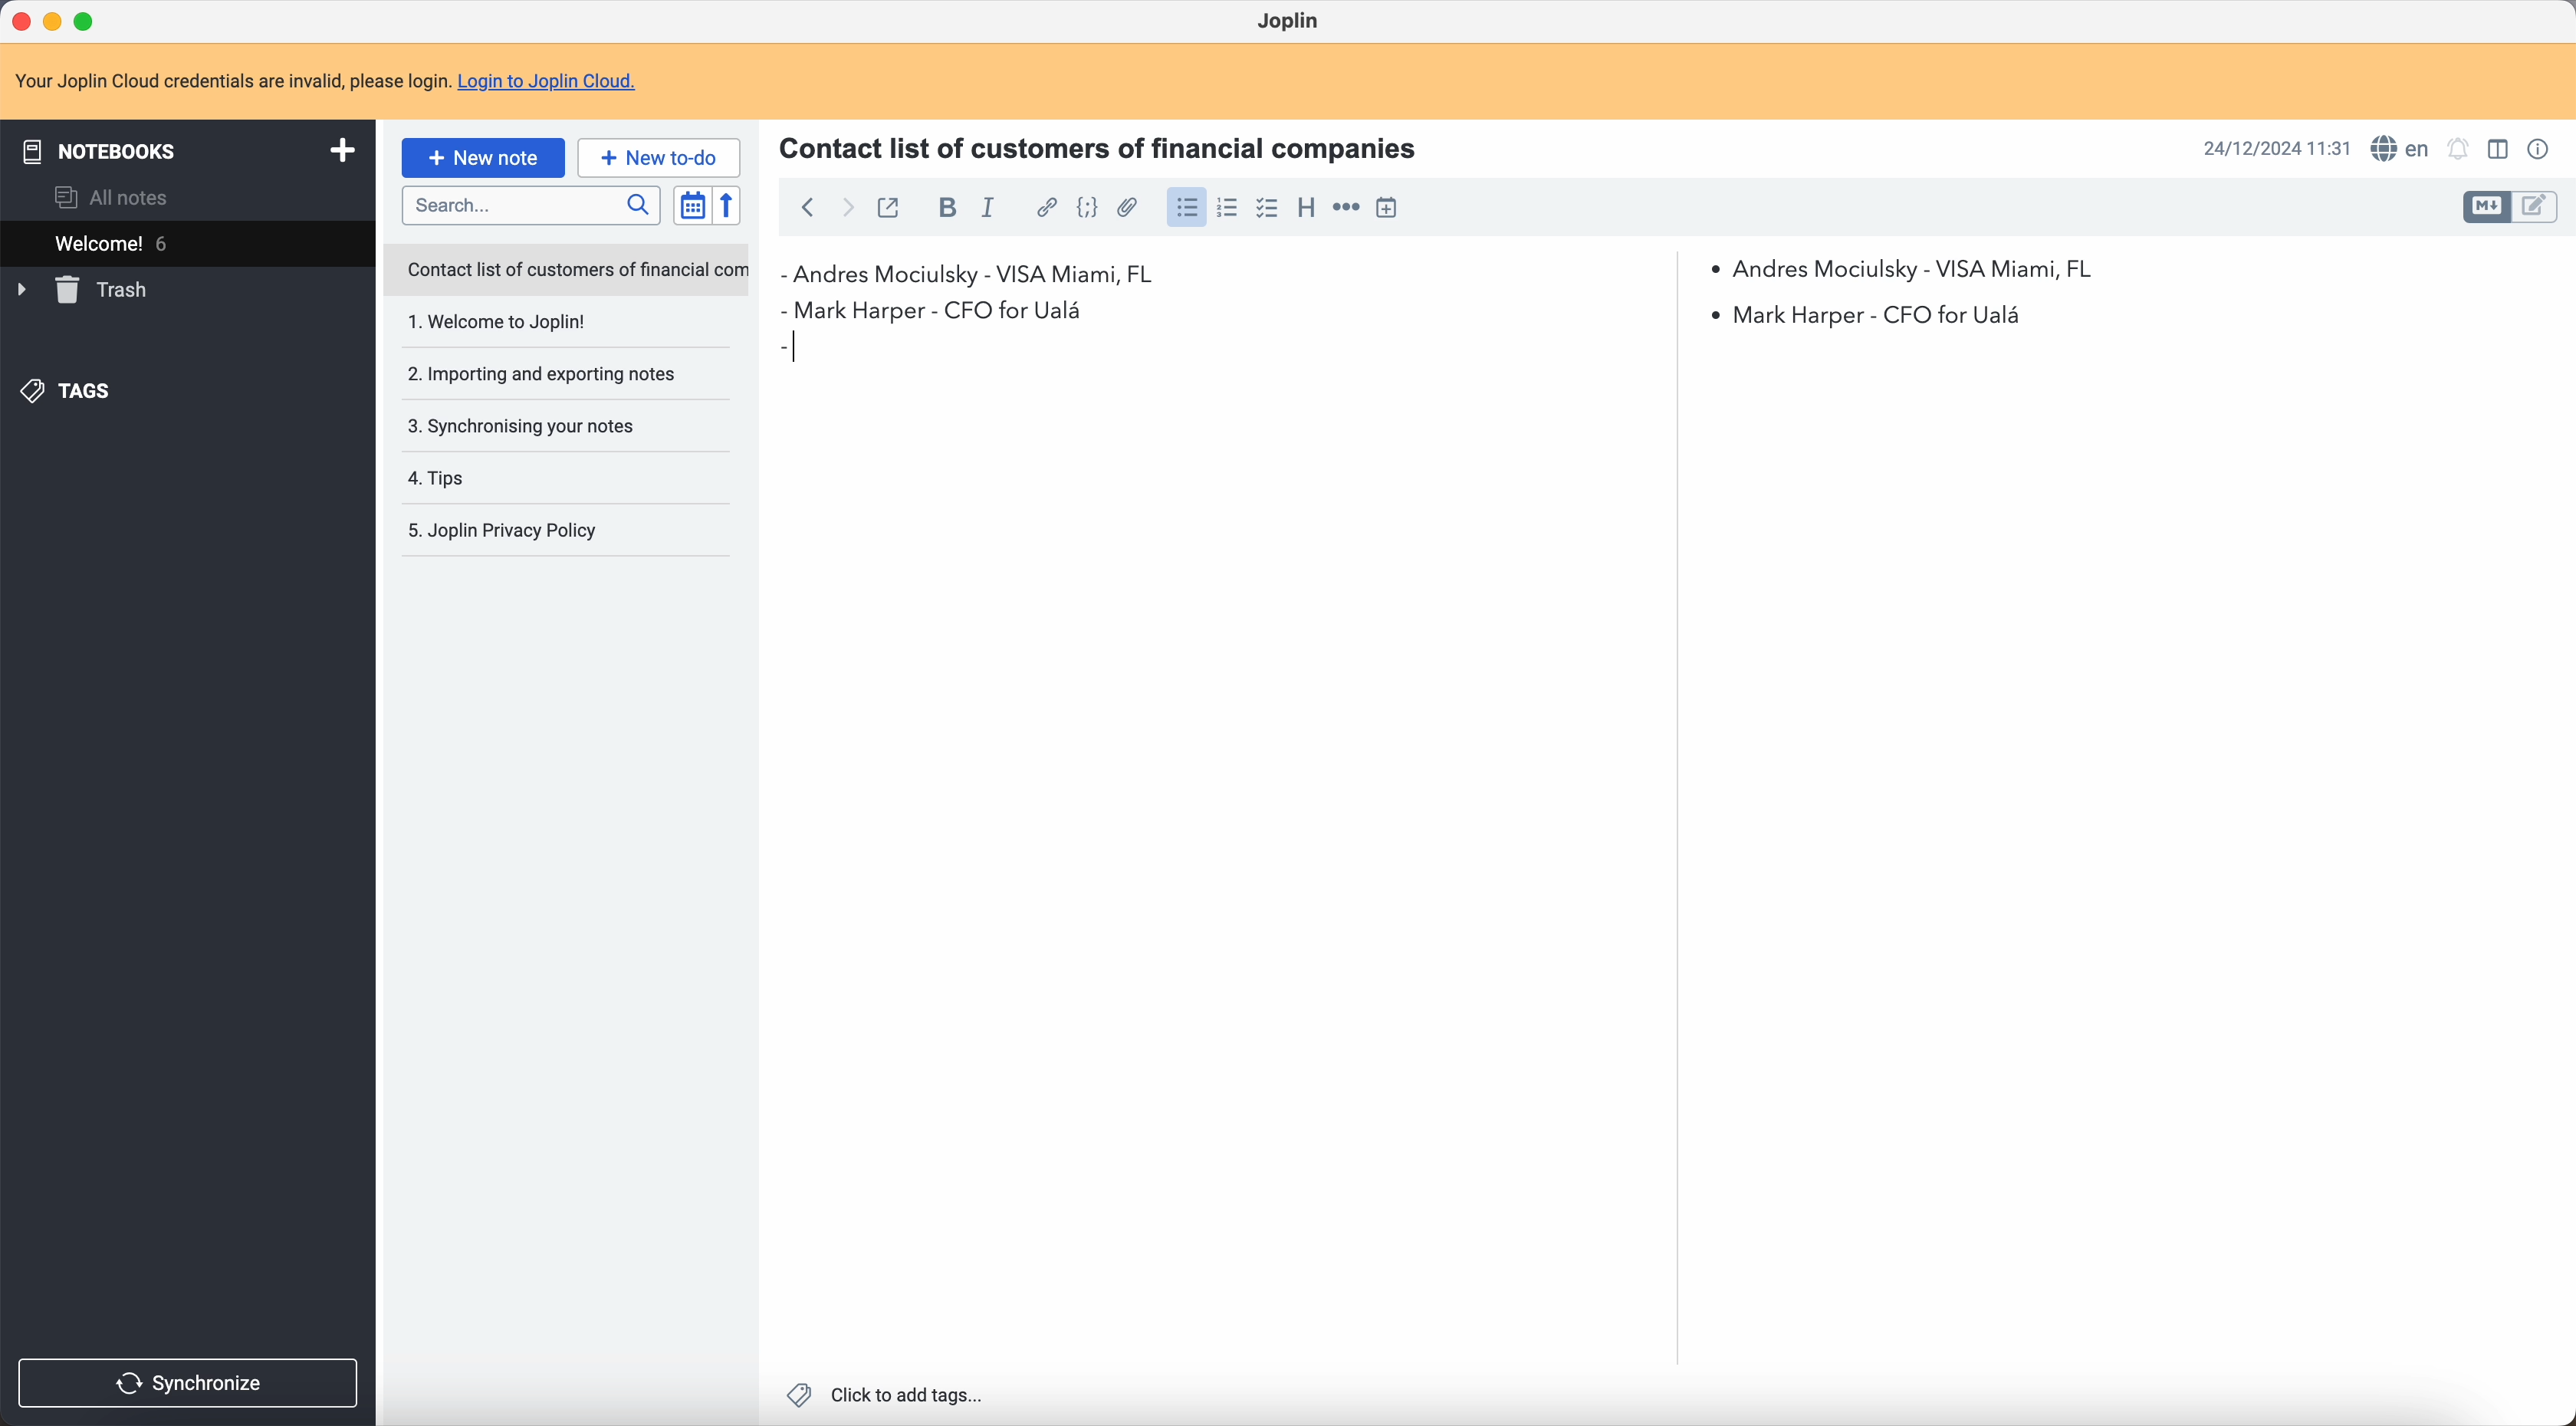 This screenshot has width=2576, height=1426. I want to click on foward, so click(849, 209).